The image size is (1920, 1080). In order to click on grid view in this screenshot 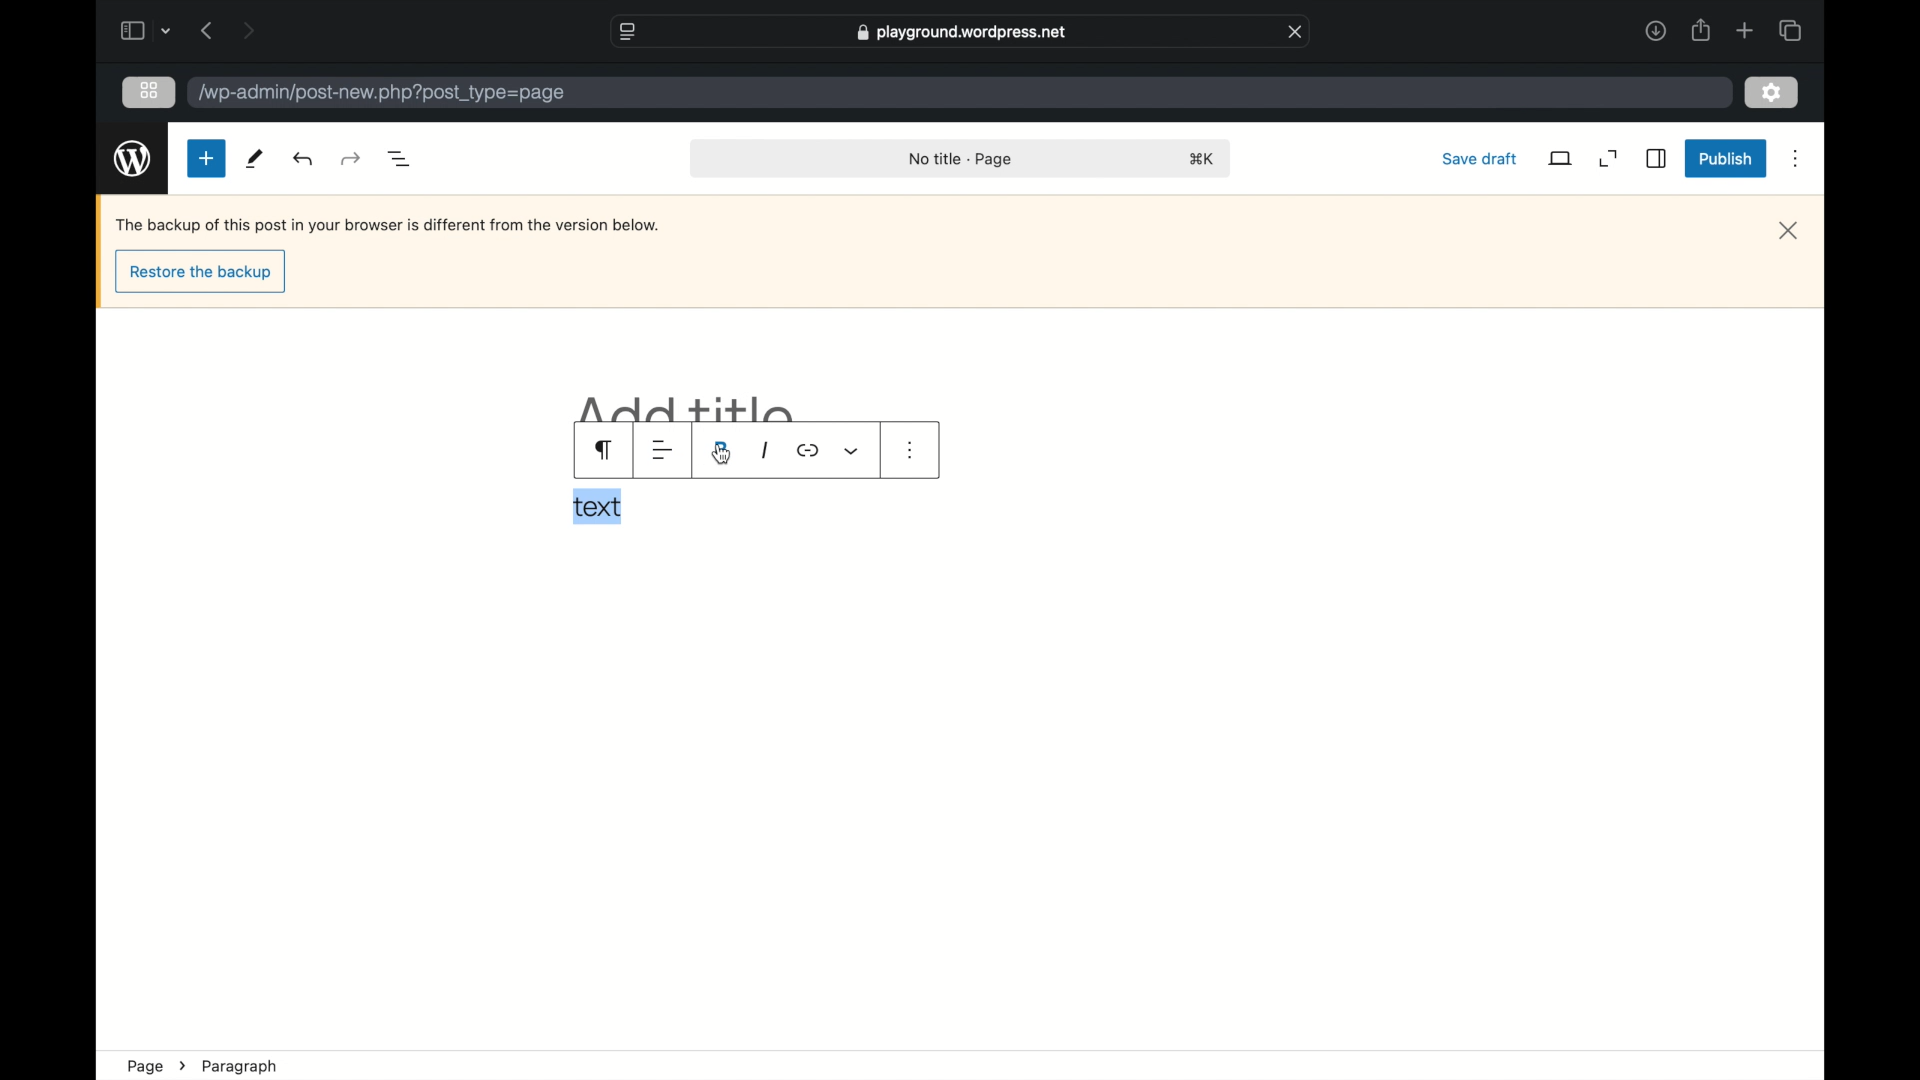, I will do `click(149, 91)`.